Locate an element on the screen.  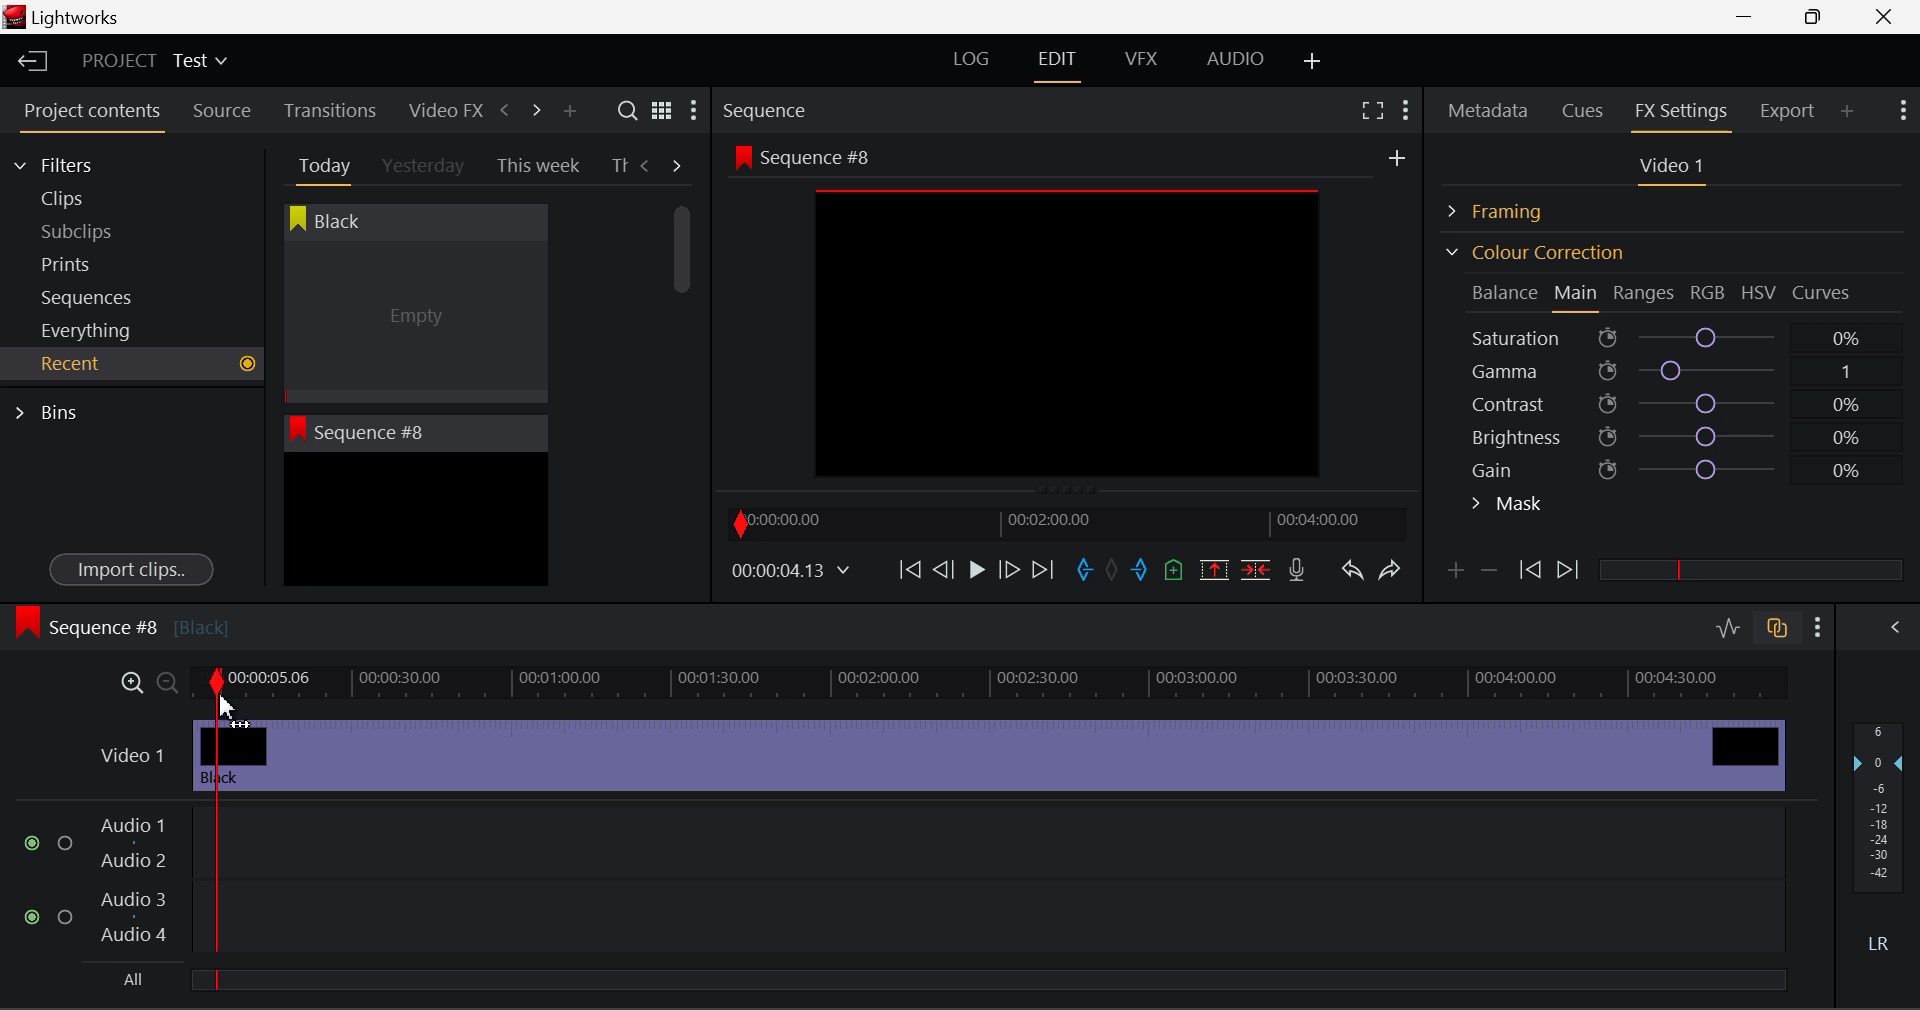
Add Panel is located at coordinates (1848, 110).